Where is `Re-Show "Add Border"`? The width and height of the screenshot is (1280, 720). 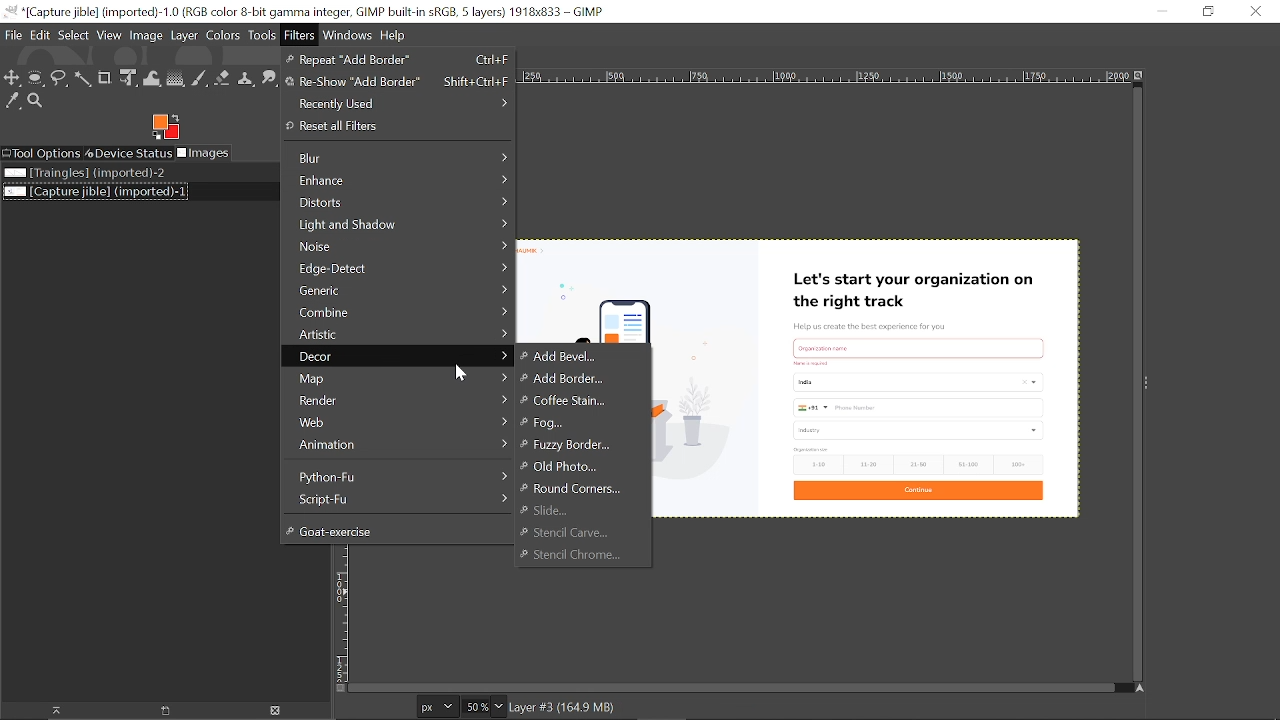 Re-Show "Add Border" is located at coordinates (397, 83).